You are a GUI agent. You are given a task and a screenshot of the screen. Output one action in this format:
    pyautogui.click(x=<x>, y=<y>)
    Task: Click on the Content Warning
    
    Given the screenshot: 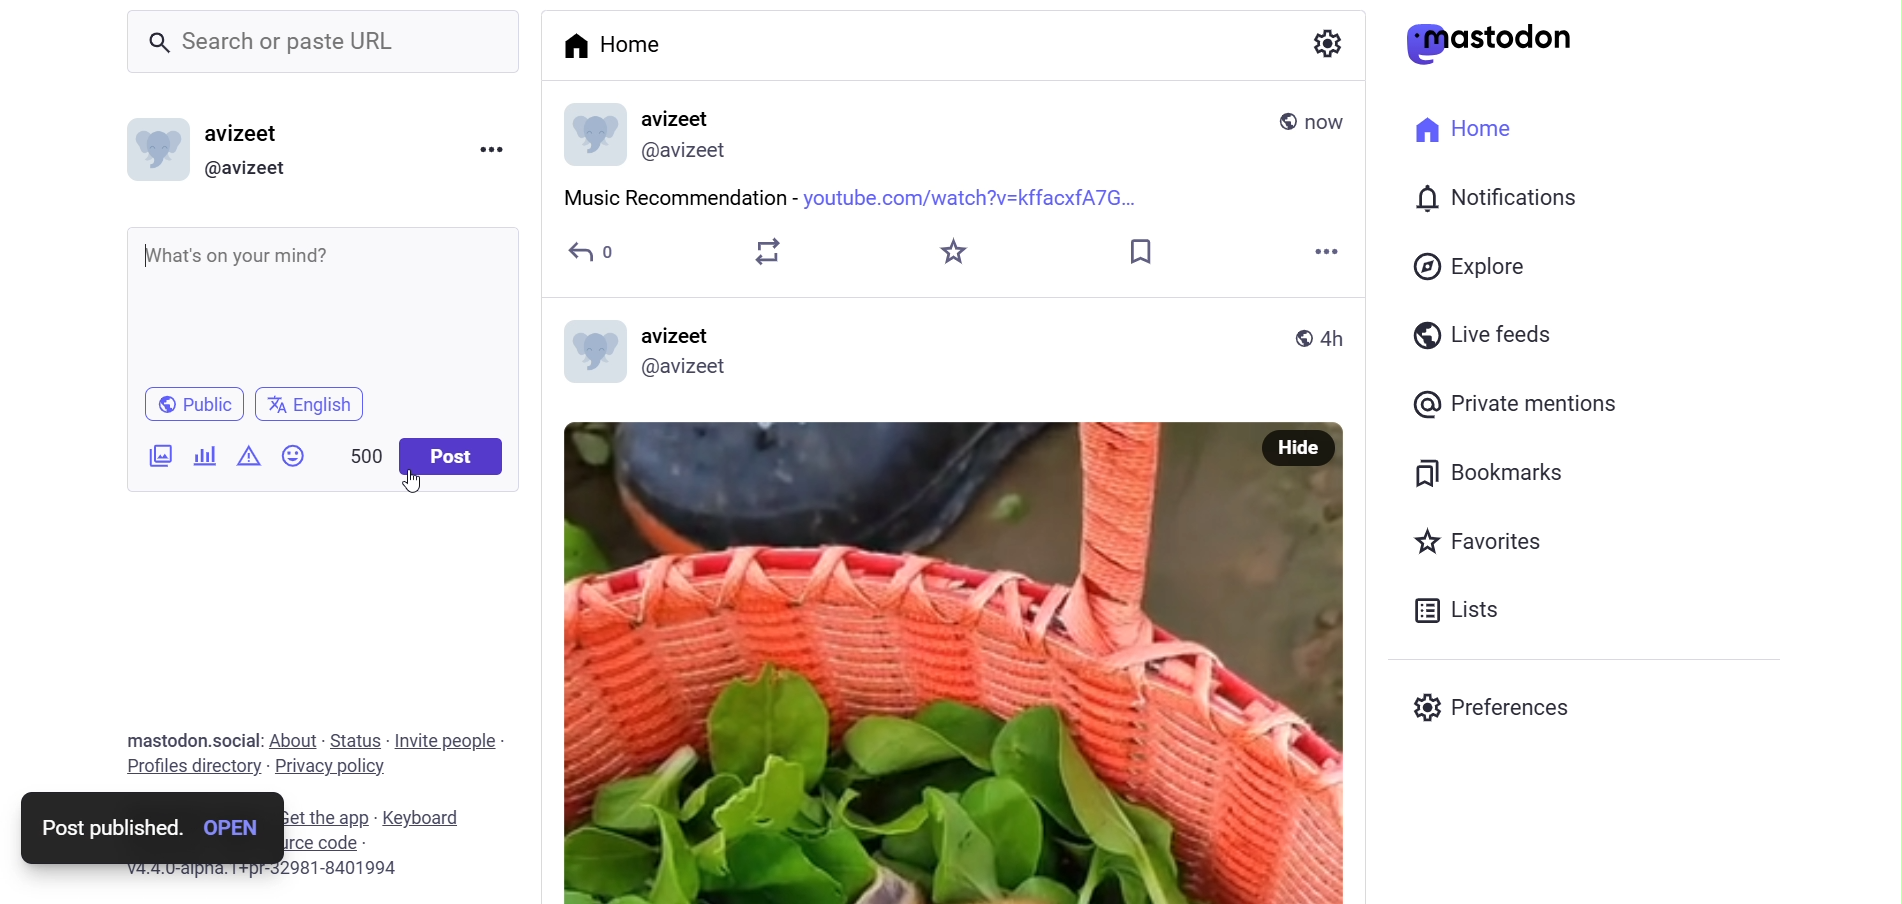 What is the action you would take?
    pyautogui.click(x=248, y=456)
    